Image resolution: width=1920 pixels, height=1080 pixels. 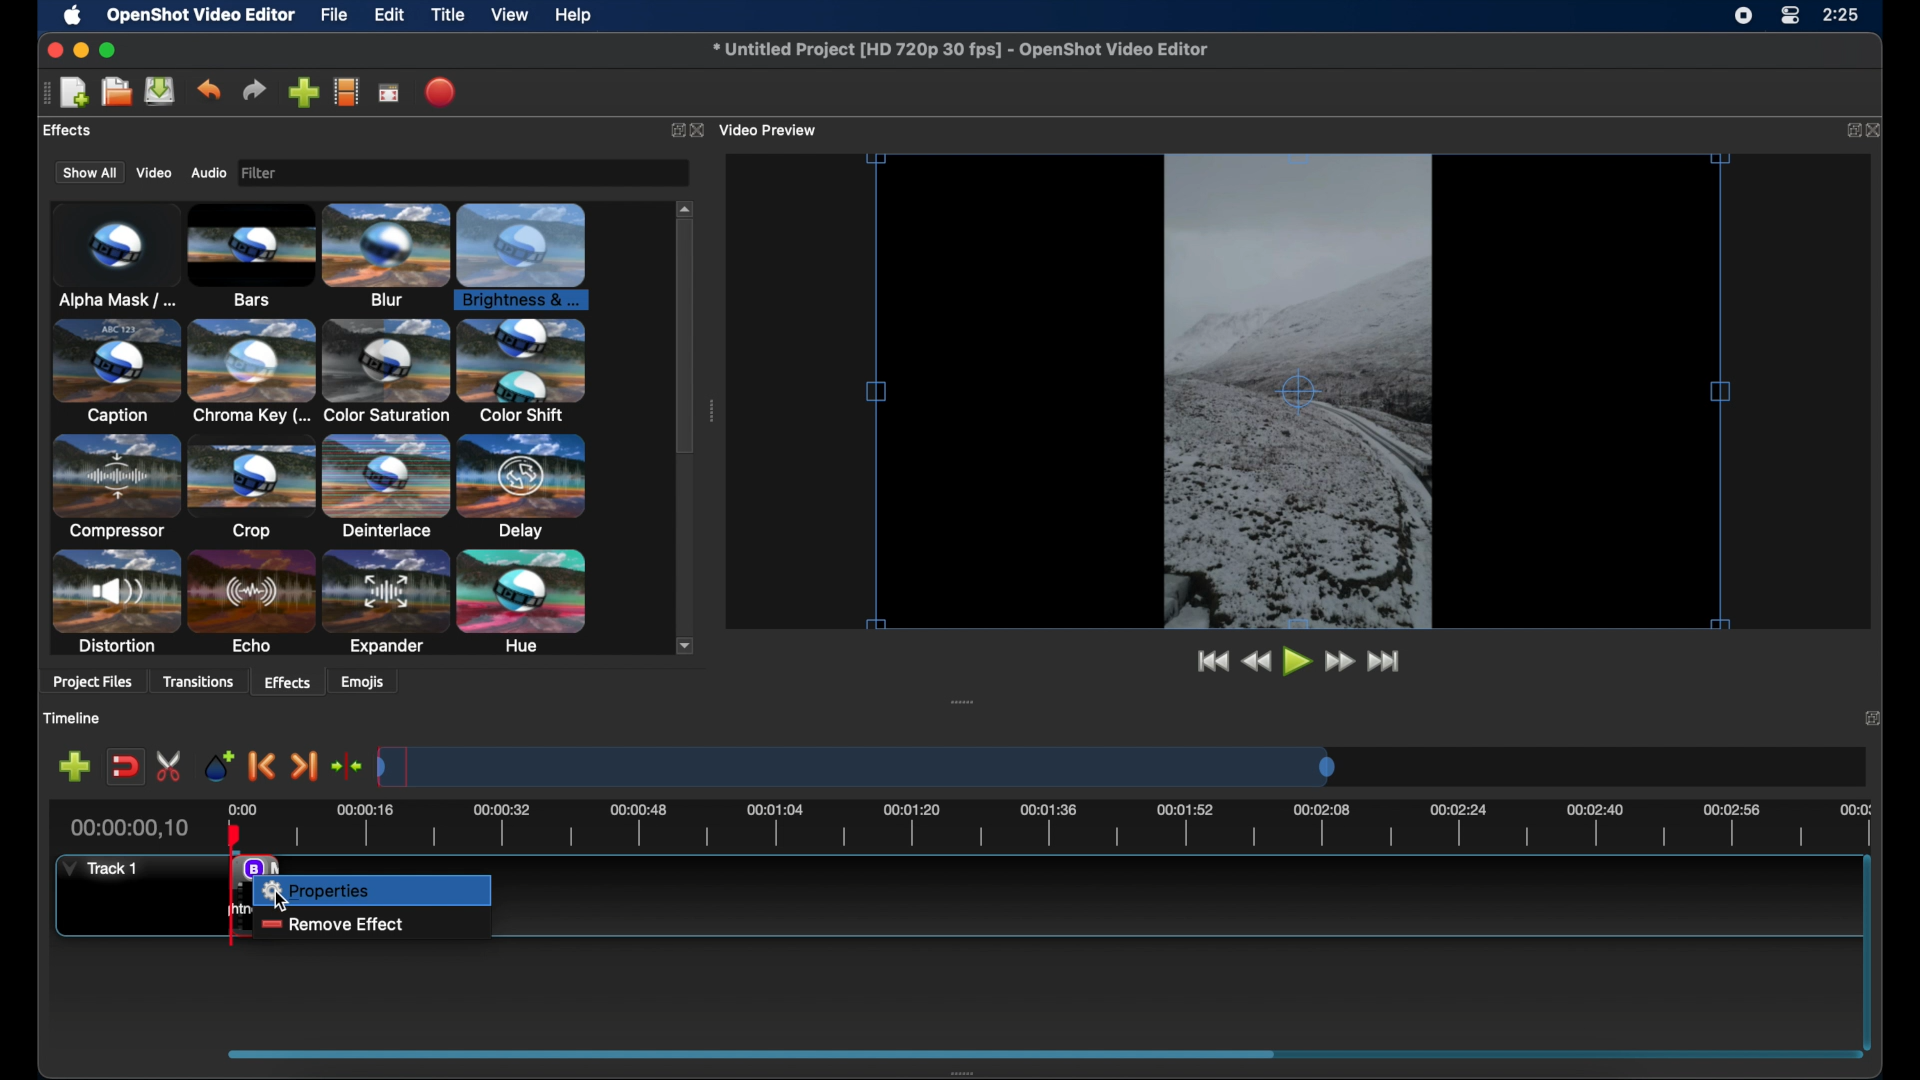 I want to click on drag handle, so click(x=713, y=411).